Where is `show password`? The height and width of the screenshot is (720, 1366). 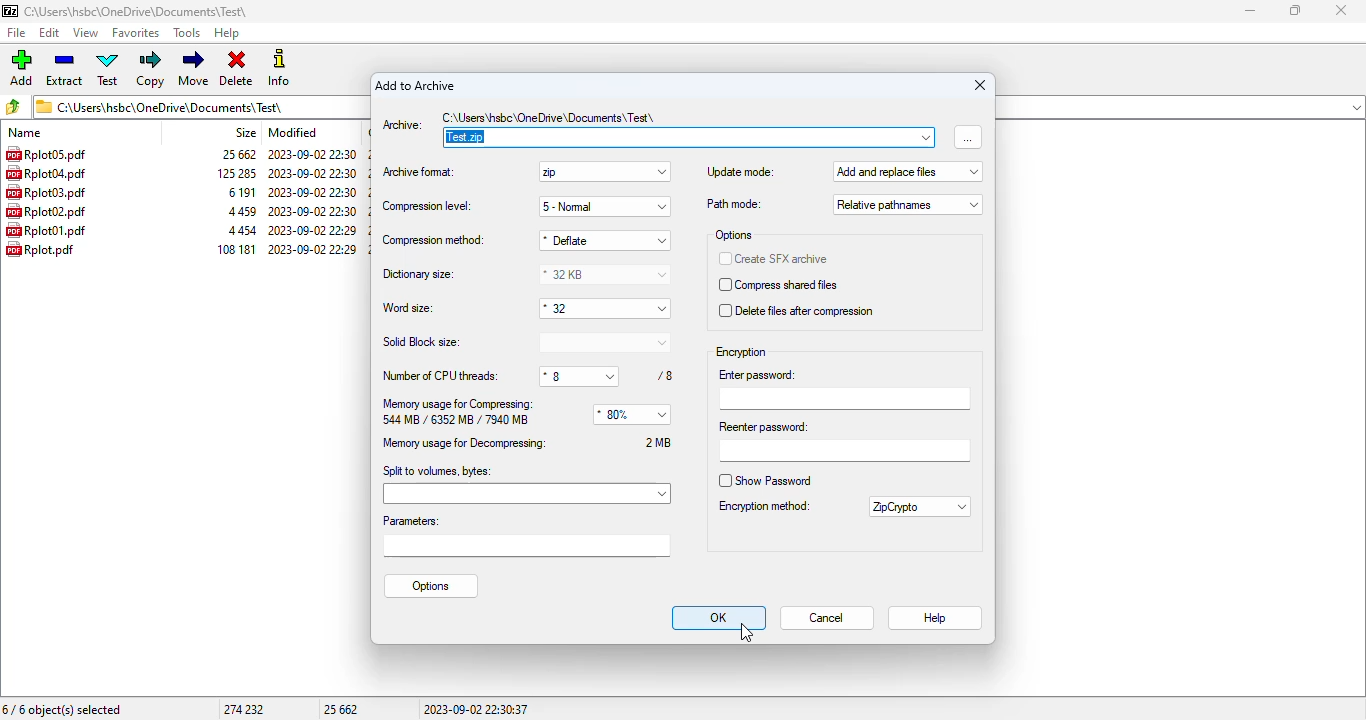
show password is located at coordinates (763, 481).